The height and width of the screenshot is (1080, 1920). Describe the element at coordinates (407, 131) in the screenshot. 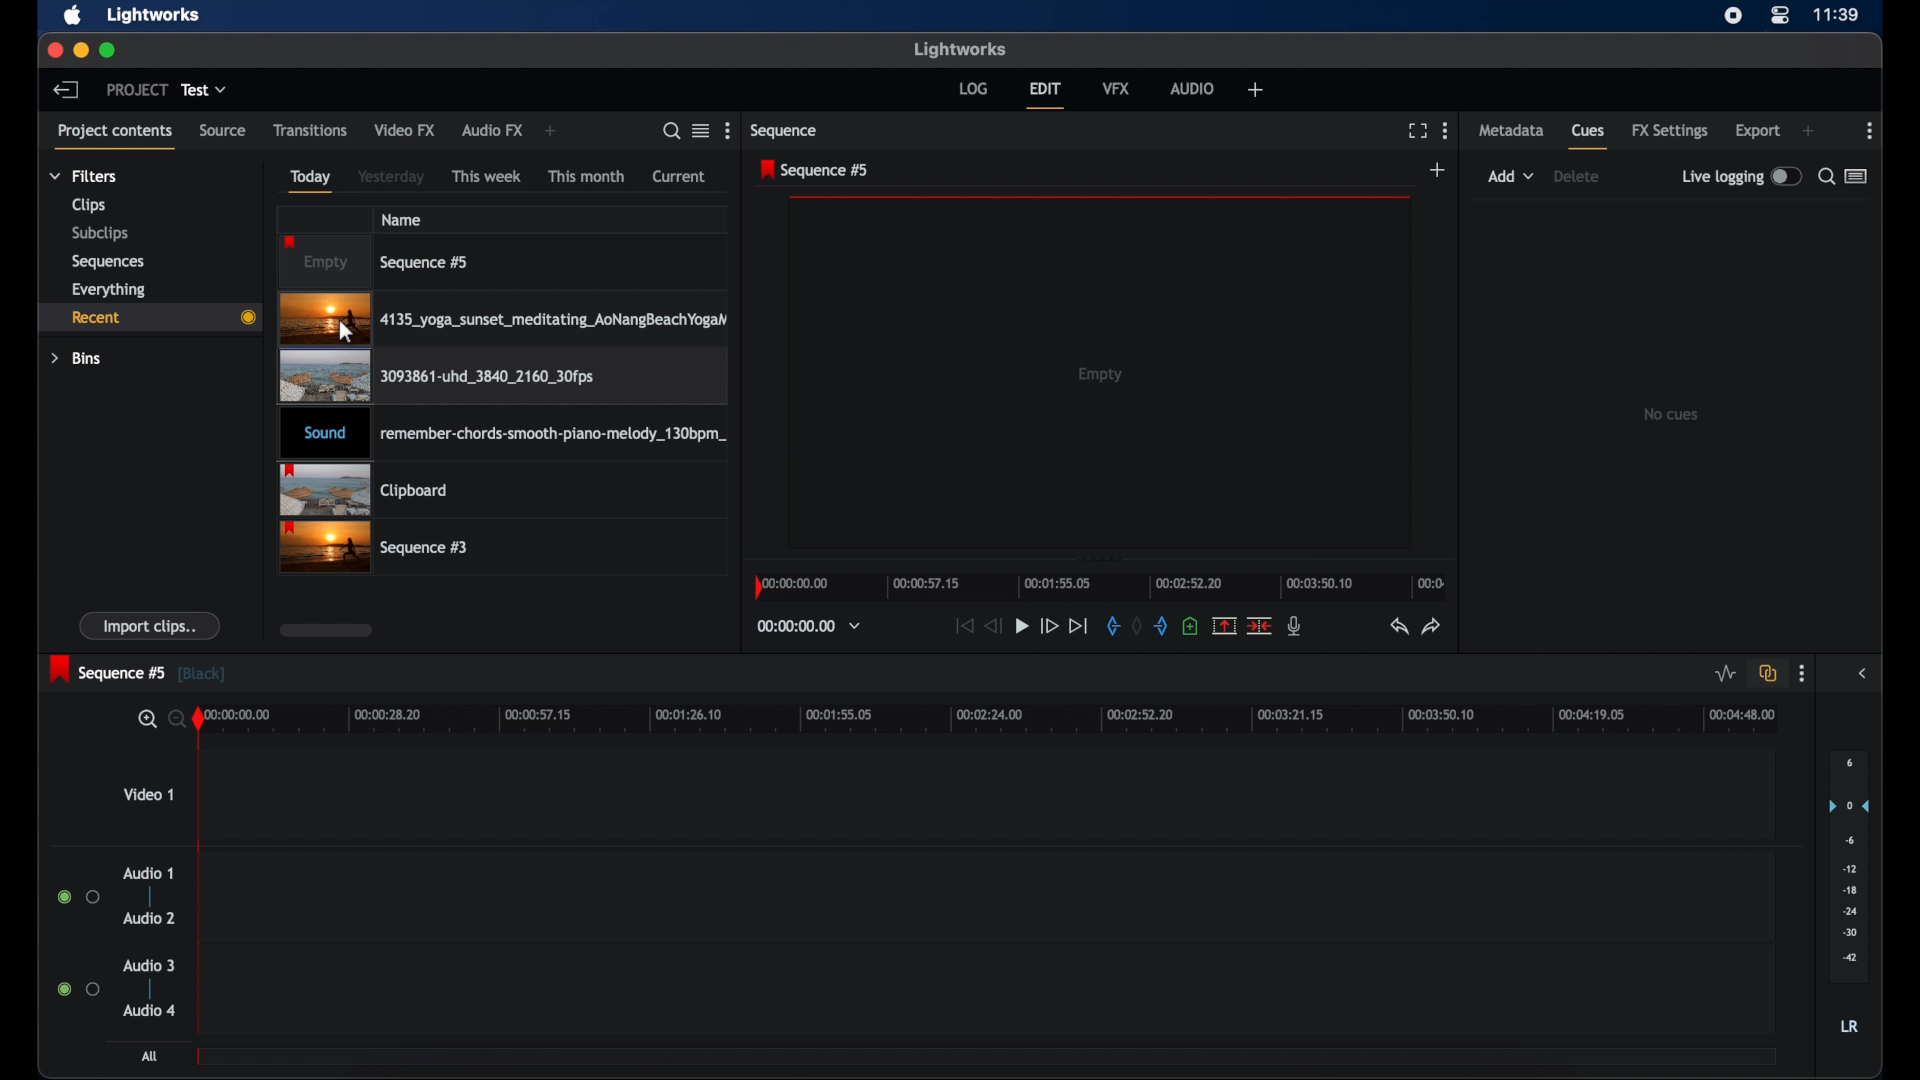

I see `video fx` at that location.